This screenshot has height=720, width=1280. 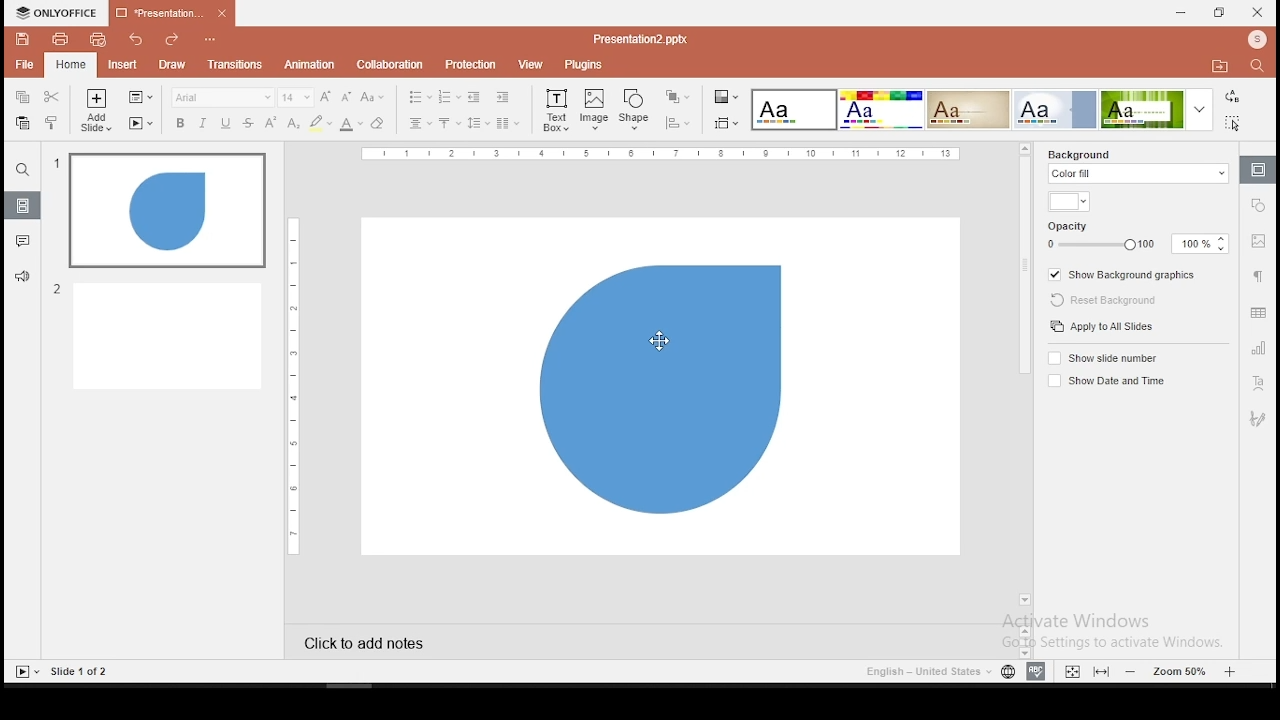 What do you see at coordinates (373, 98) in the screenshot?
I see `change case` at bounding box center [373, 98].